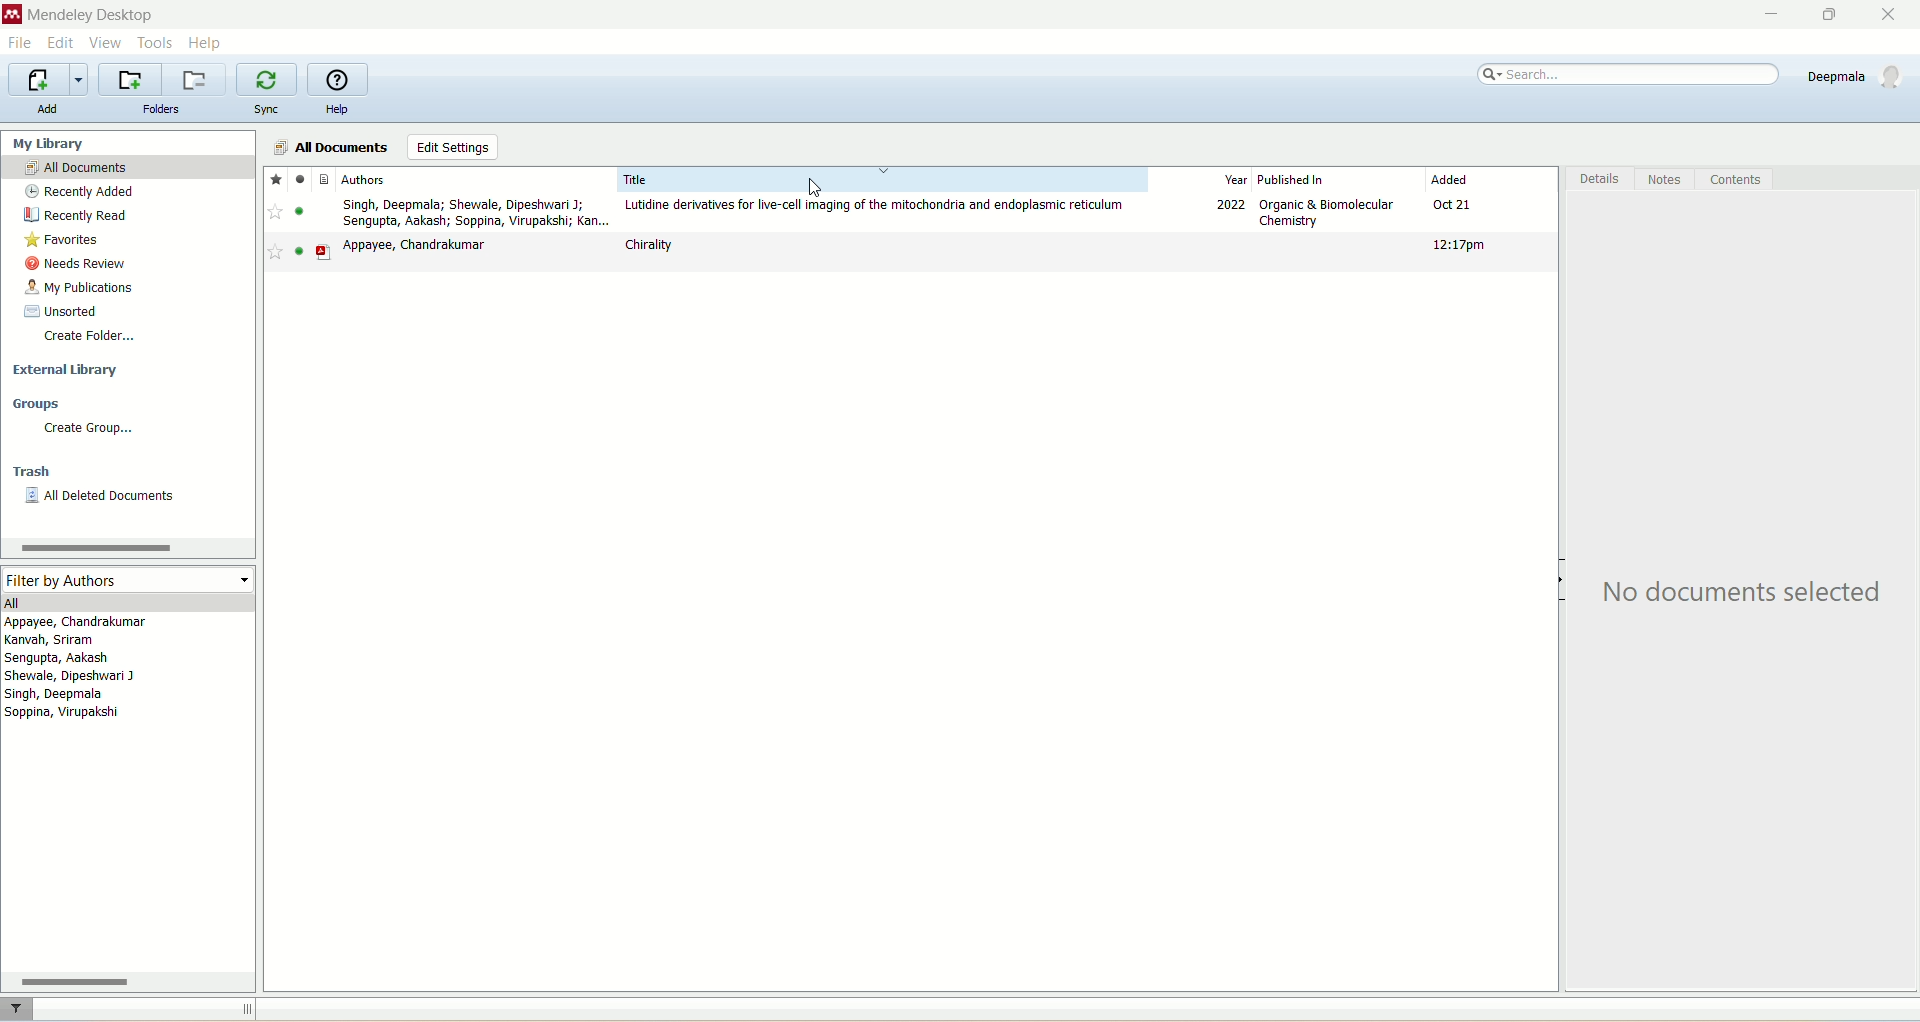 The width and height of the screenshot is (1920, 1022). Describe the element at coordinates (1856, 76) in the screenshot. I see `account` at that location.